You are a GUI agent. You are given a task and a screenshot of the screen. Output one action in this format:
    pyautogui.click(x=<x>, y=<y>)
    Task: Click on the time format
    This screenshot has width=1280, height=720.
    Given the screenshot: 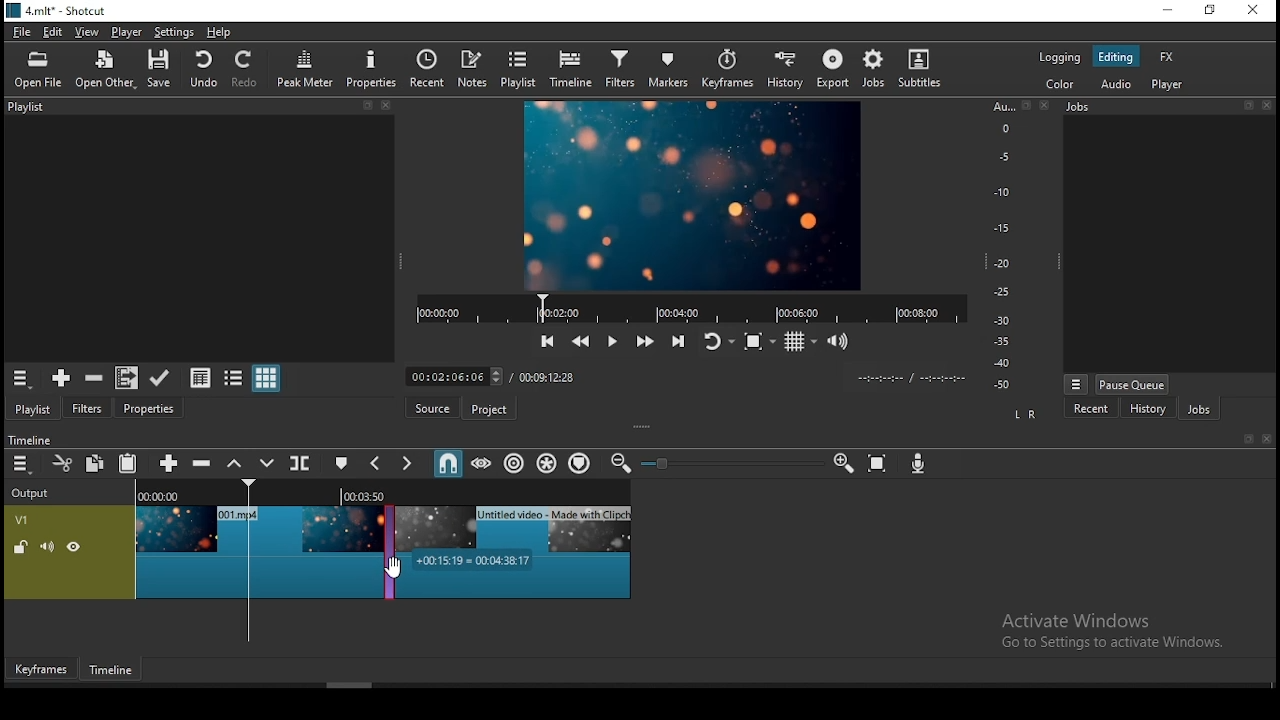 What is the action you would take?
    pyautogui.click(x=910, y=376)
    